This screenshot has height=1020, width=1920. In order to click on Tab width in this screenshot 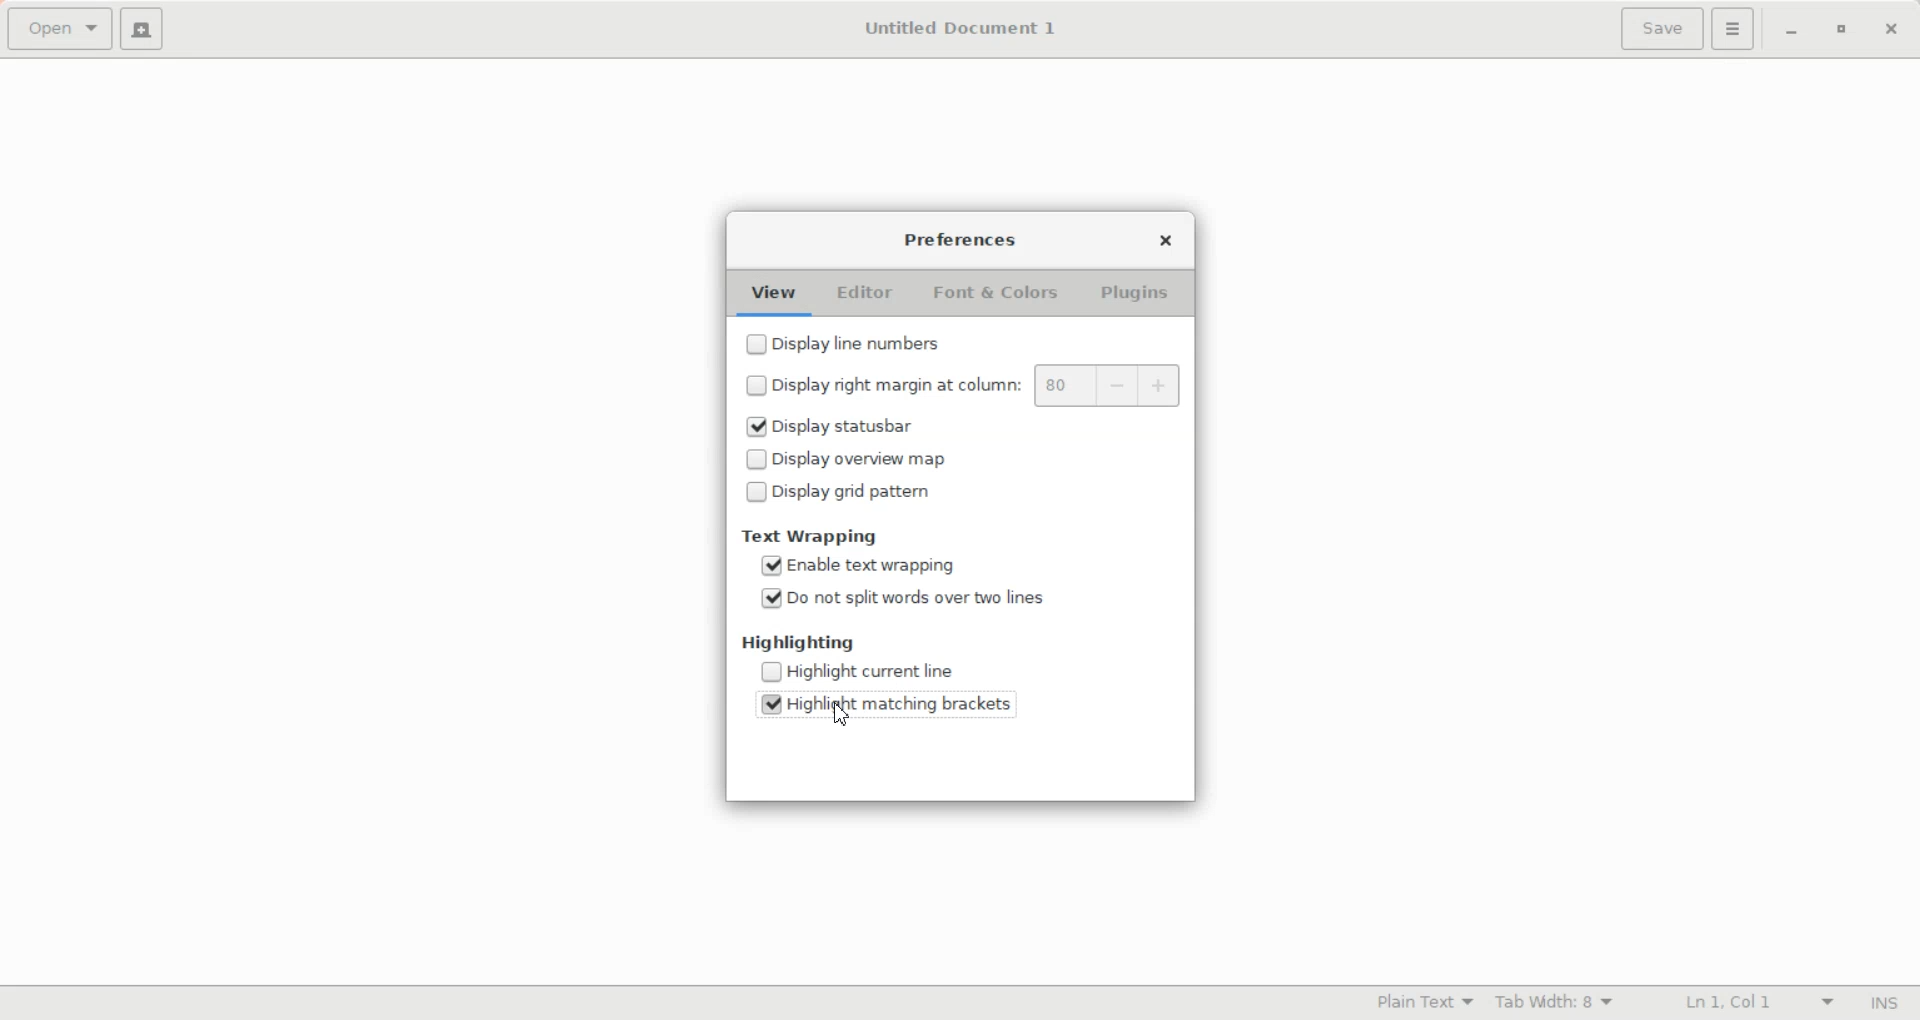, I will do `click(1555, 1002)`.